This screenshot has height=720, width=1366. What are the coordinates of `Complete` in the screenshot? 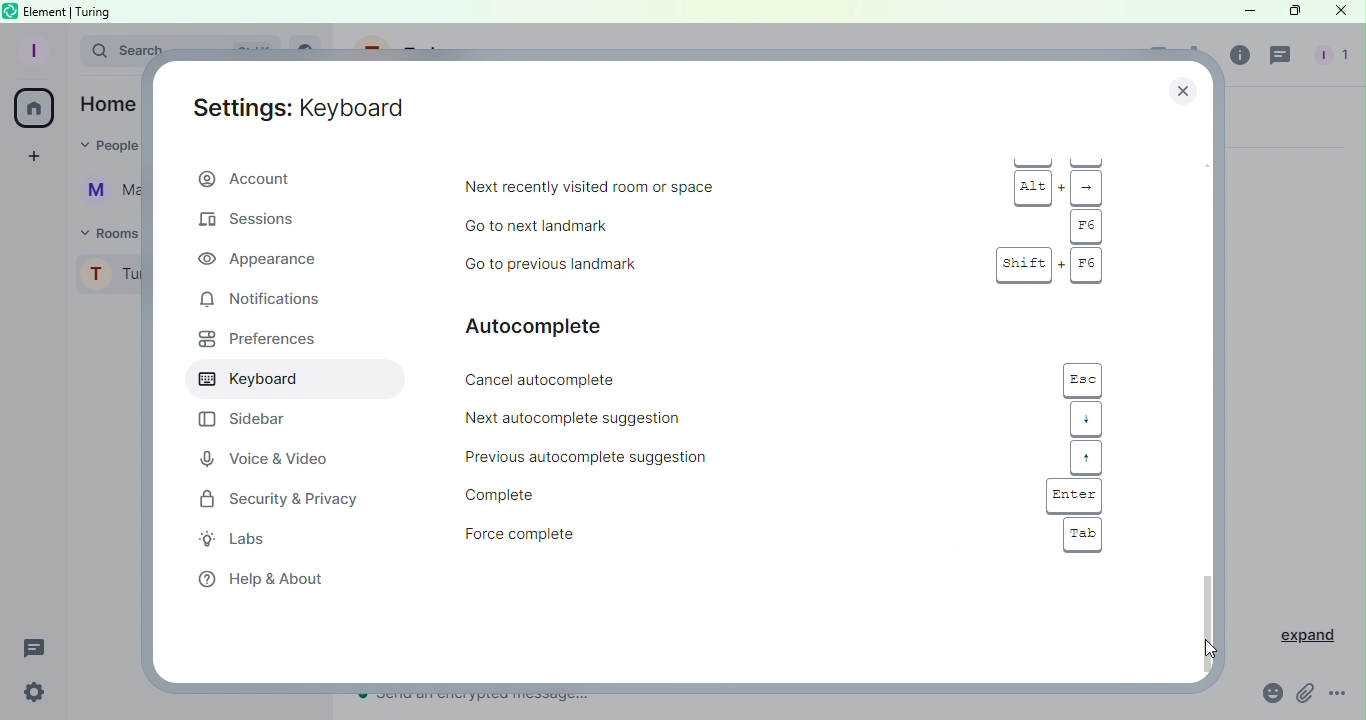 It's located at (609, 495).